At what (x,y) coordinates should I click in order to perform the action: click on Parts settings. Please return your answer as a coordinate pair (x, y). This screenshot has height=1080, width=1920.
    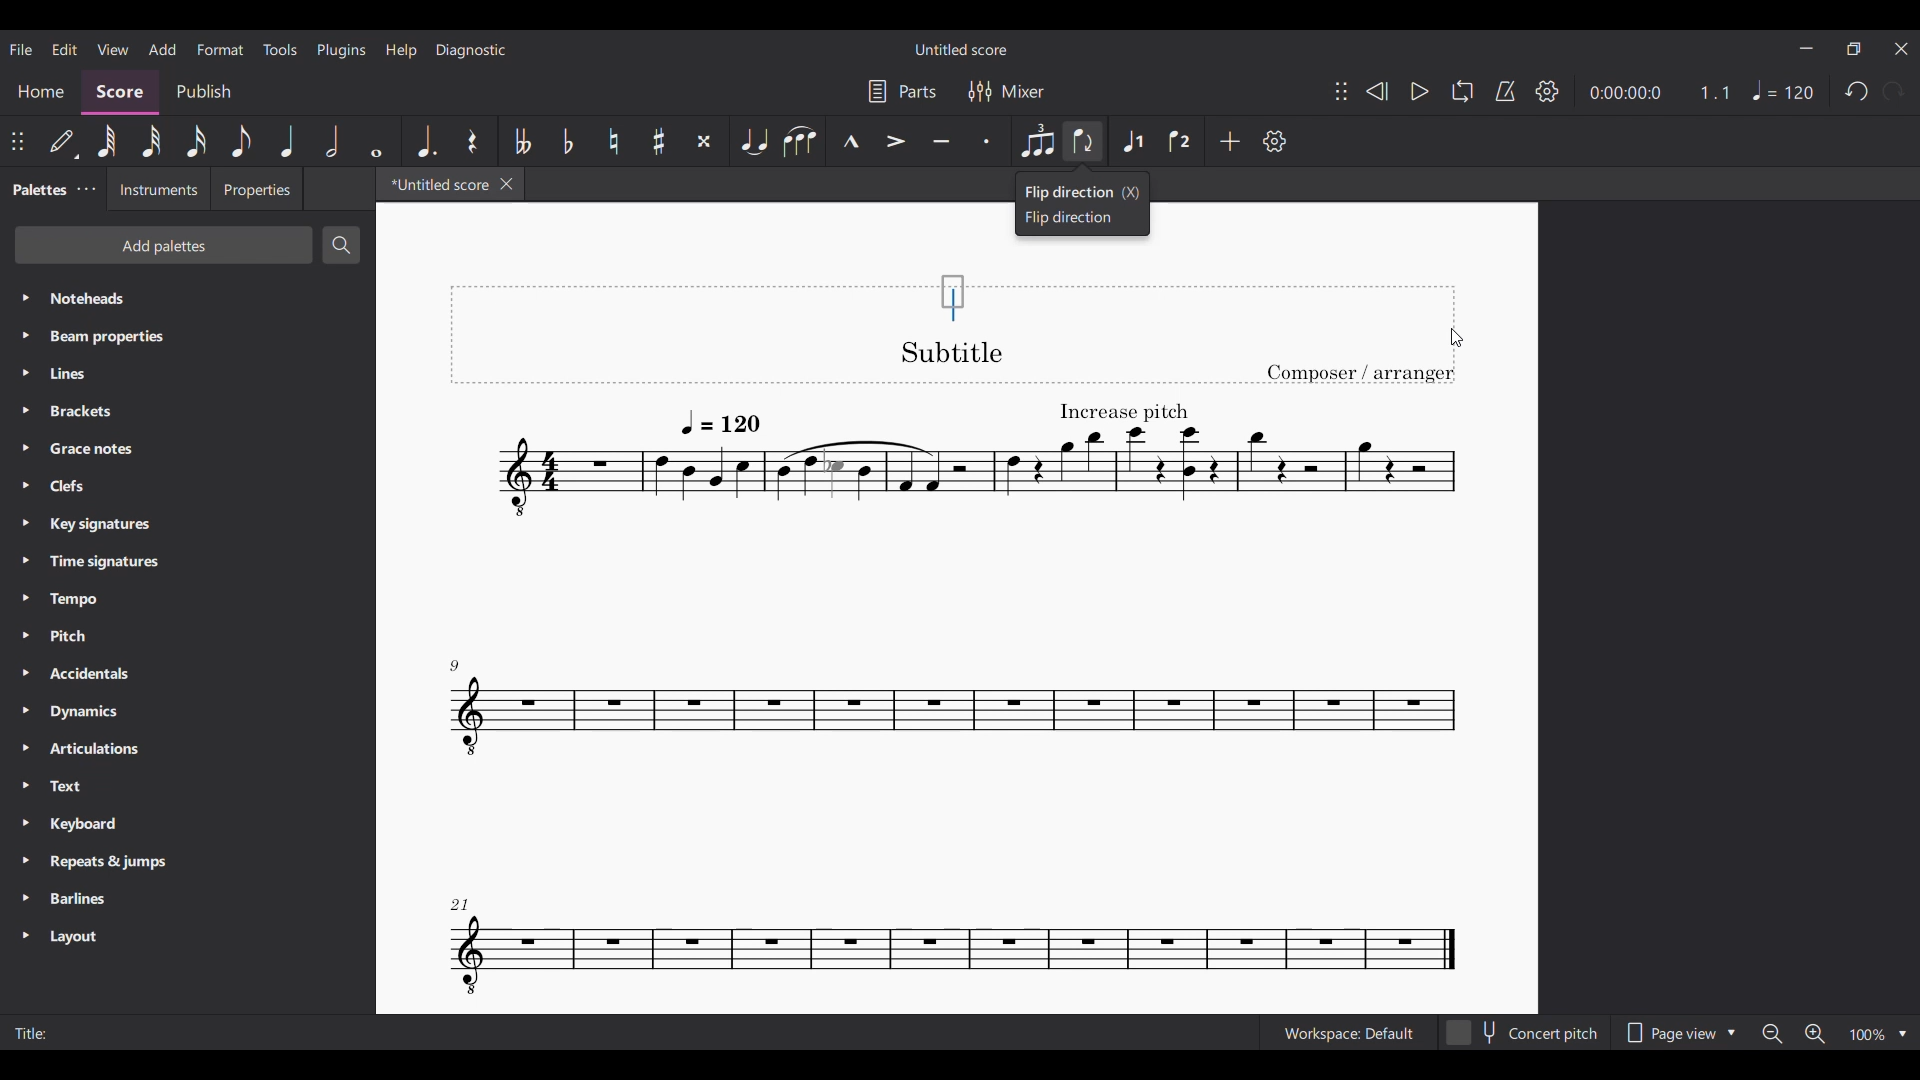
    Looking at the image, I should click on (902, 91).